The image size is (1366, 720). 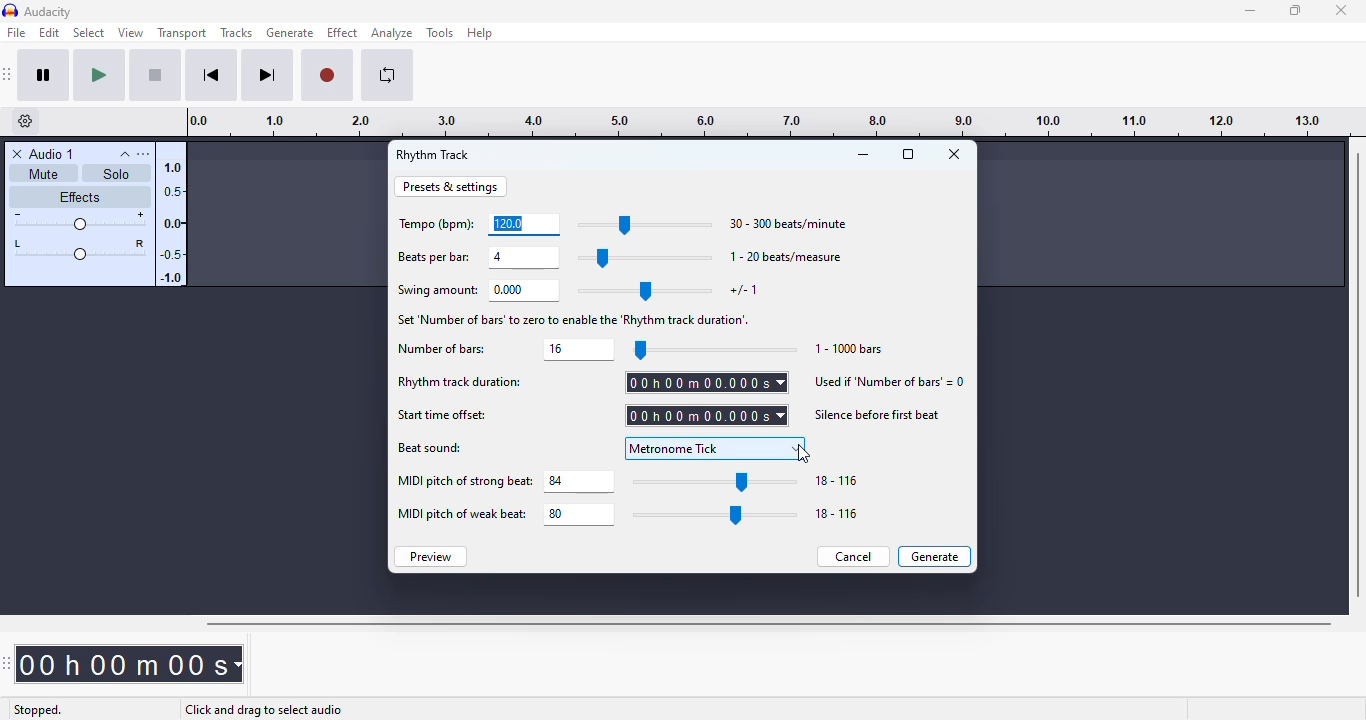 I want to click on silence before first beat, so click(x=879, y=413).